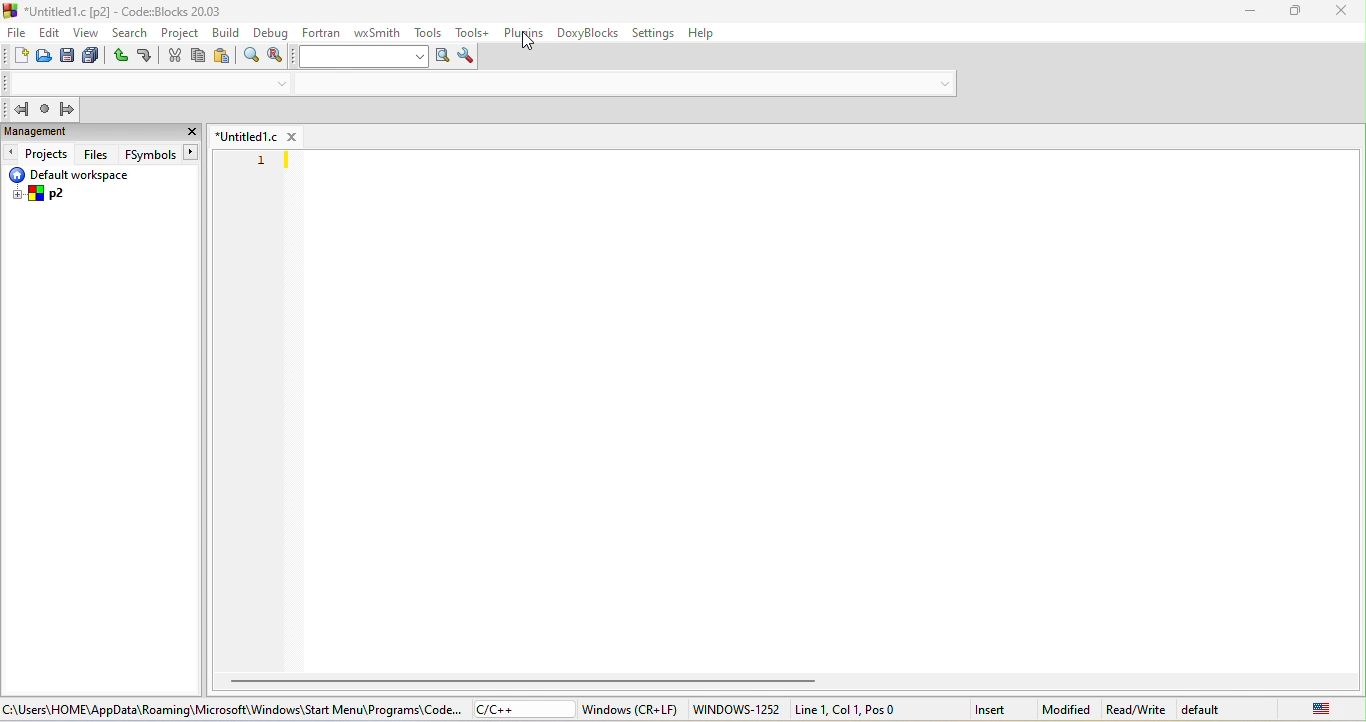 The width and height of the screenshot is (1366, 722). Describe the element at coordinates (191, 133) in the screenshot. I see `close` at that location.